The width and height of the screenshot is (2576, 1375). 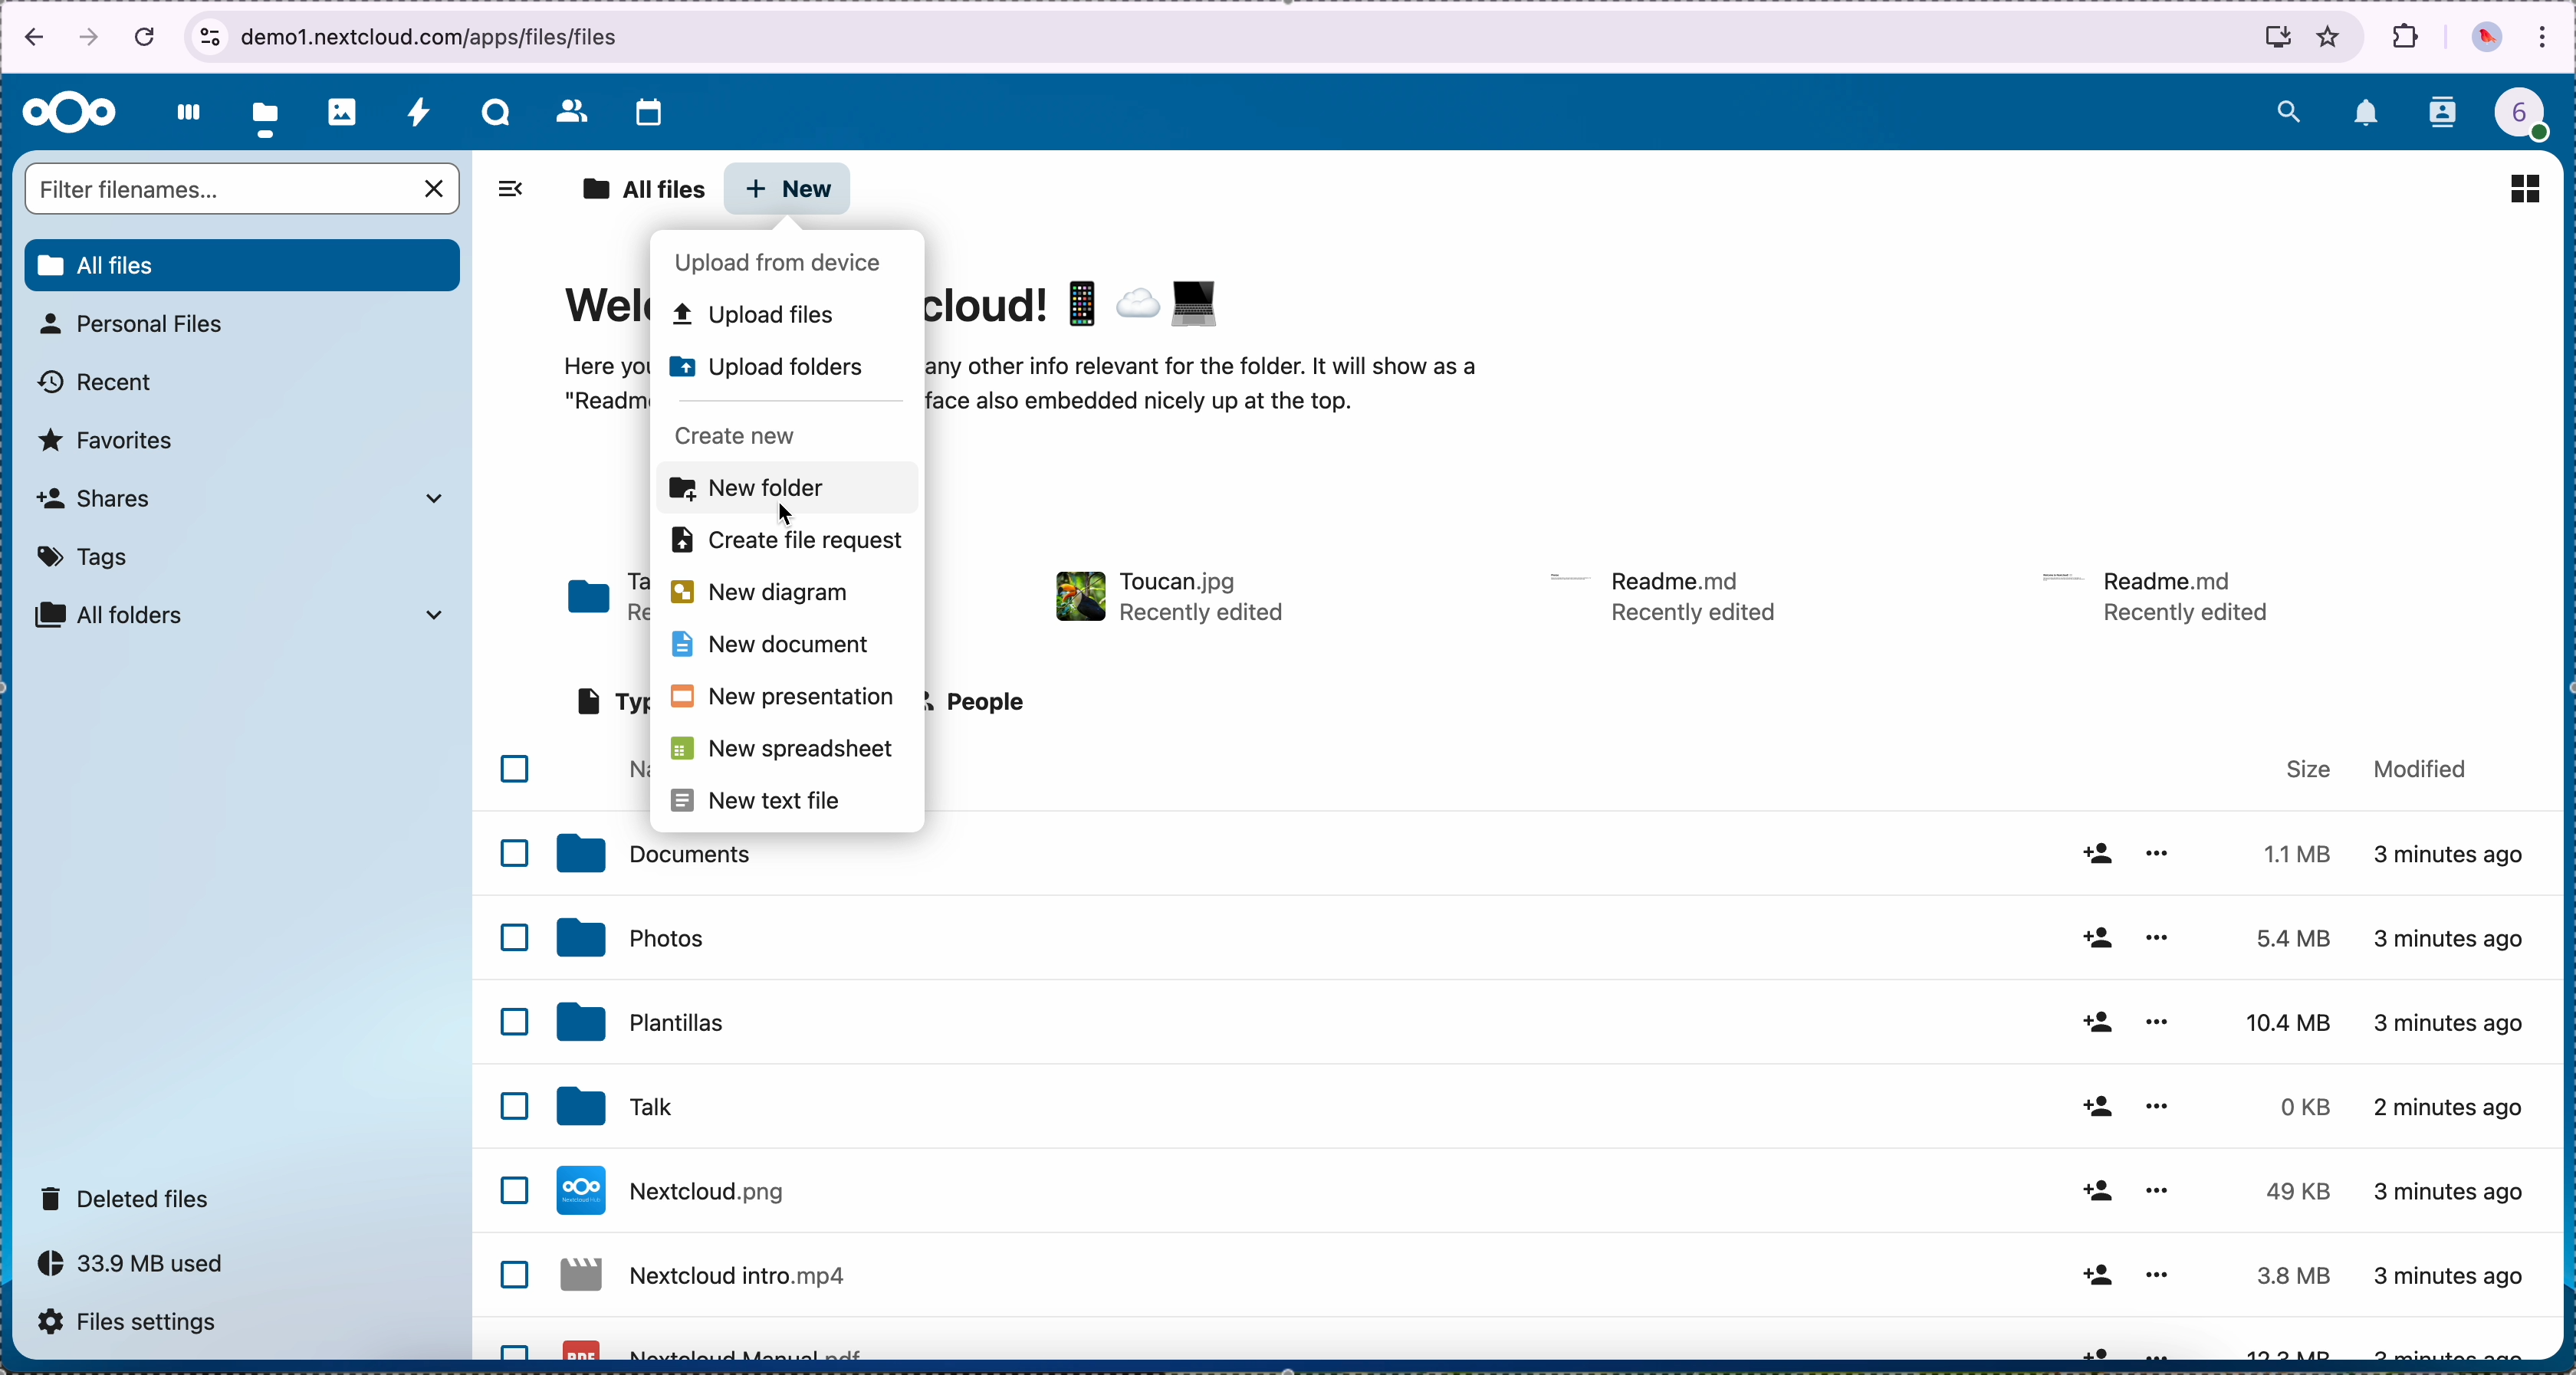 What do you see at coordinates (90, 39) in the screenshot?
I see `navigate foward` at bounding box center [90, 39].